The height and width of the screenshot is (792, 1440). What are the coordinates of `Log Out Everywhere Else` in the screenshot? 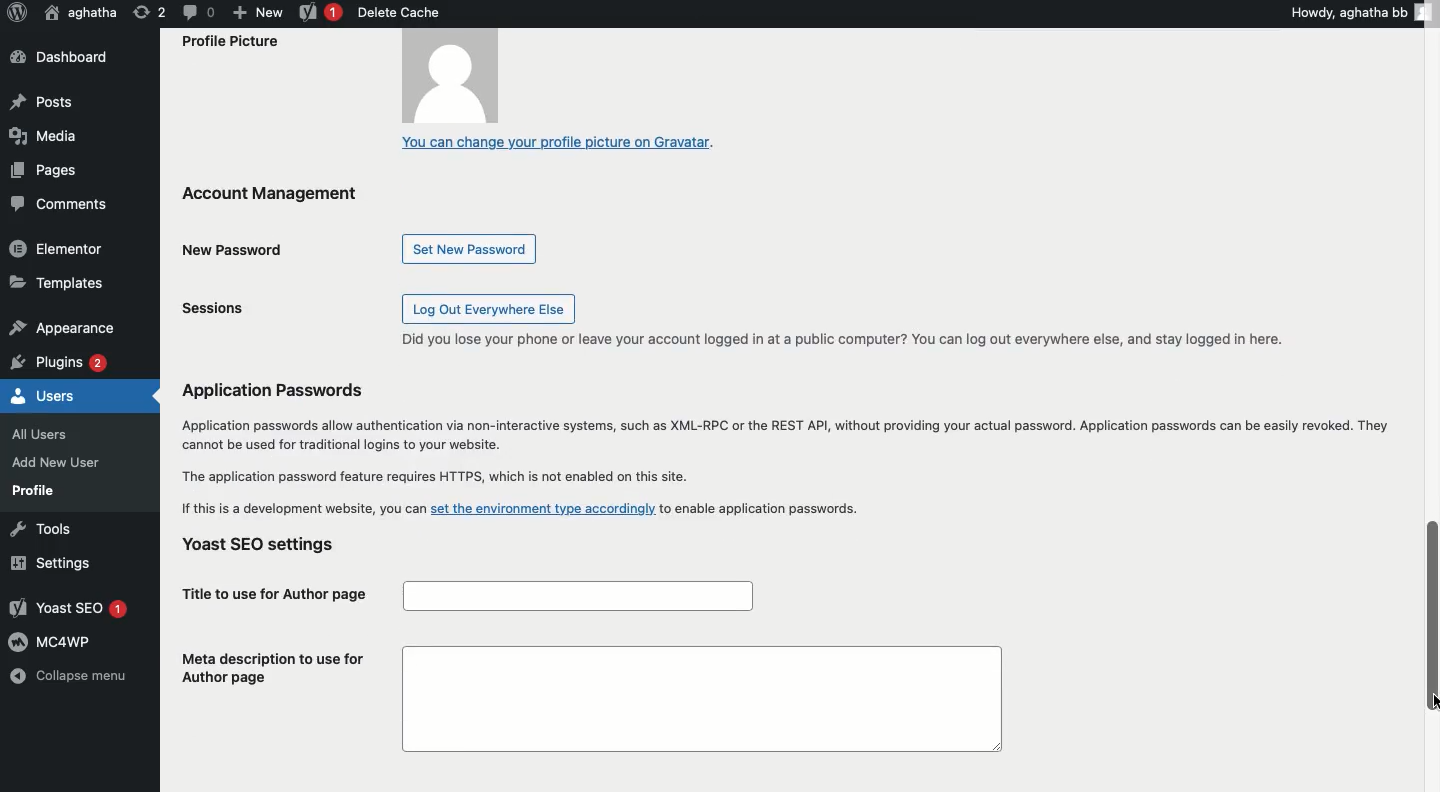 It's located at (487, 308).